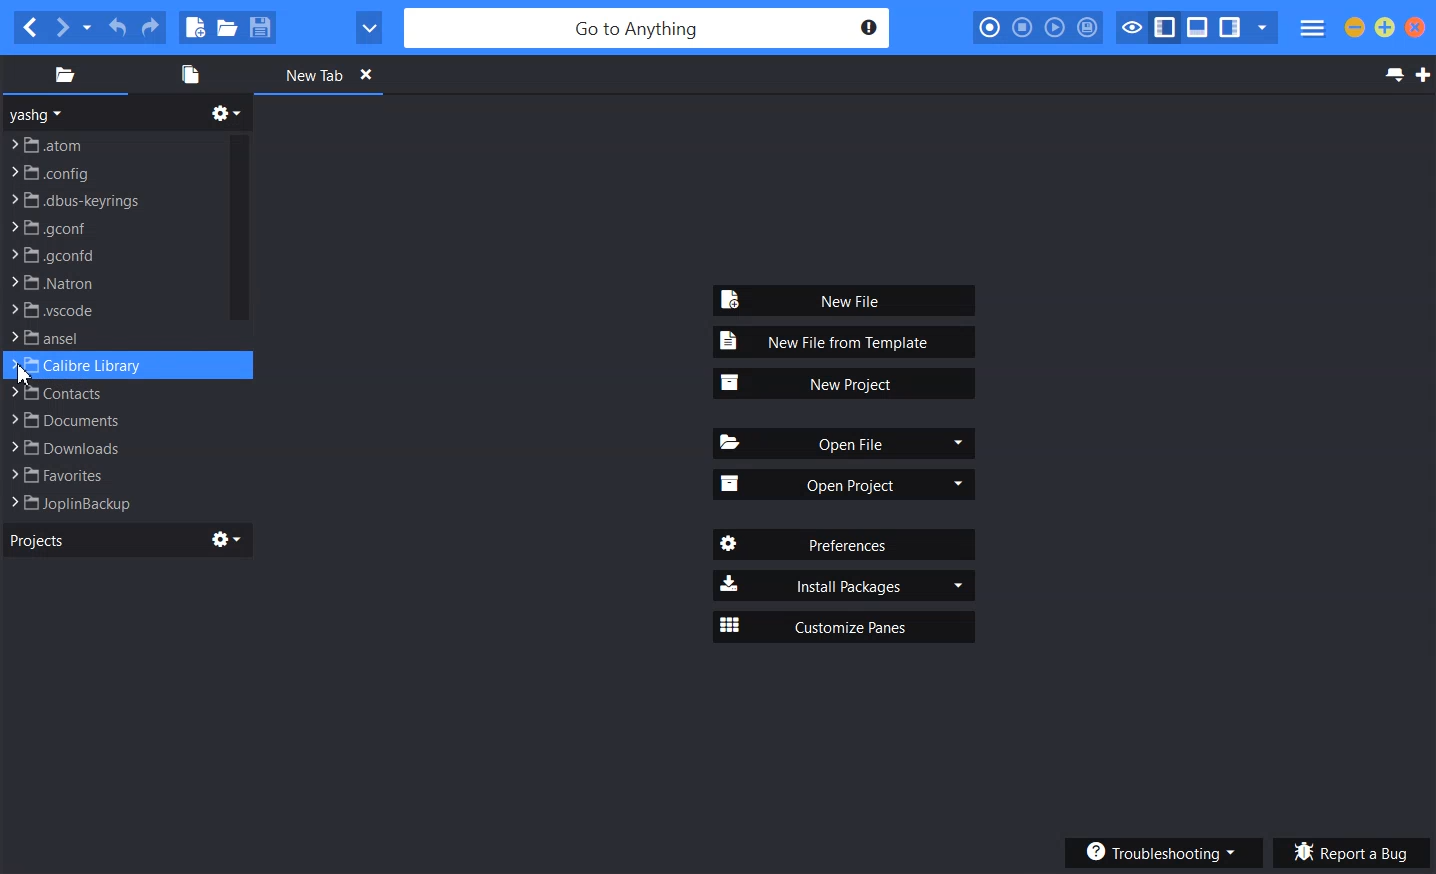 The image size is (1436, 874). I want to click on New Tab, so click(1423, 75).